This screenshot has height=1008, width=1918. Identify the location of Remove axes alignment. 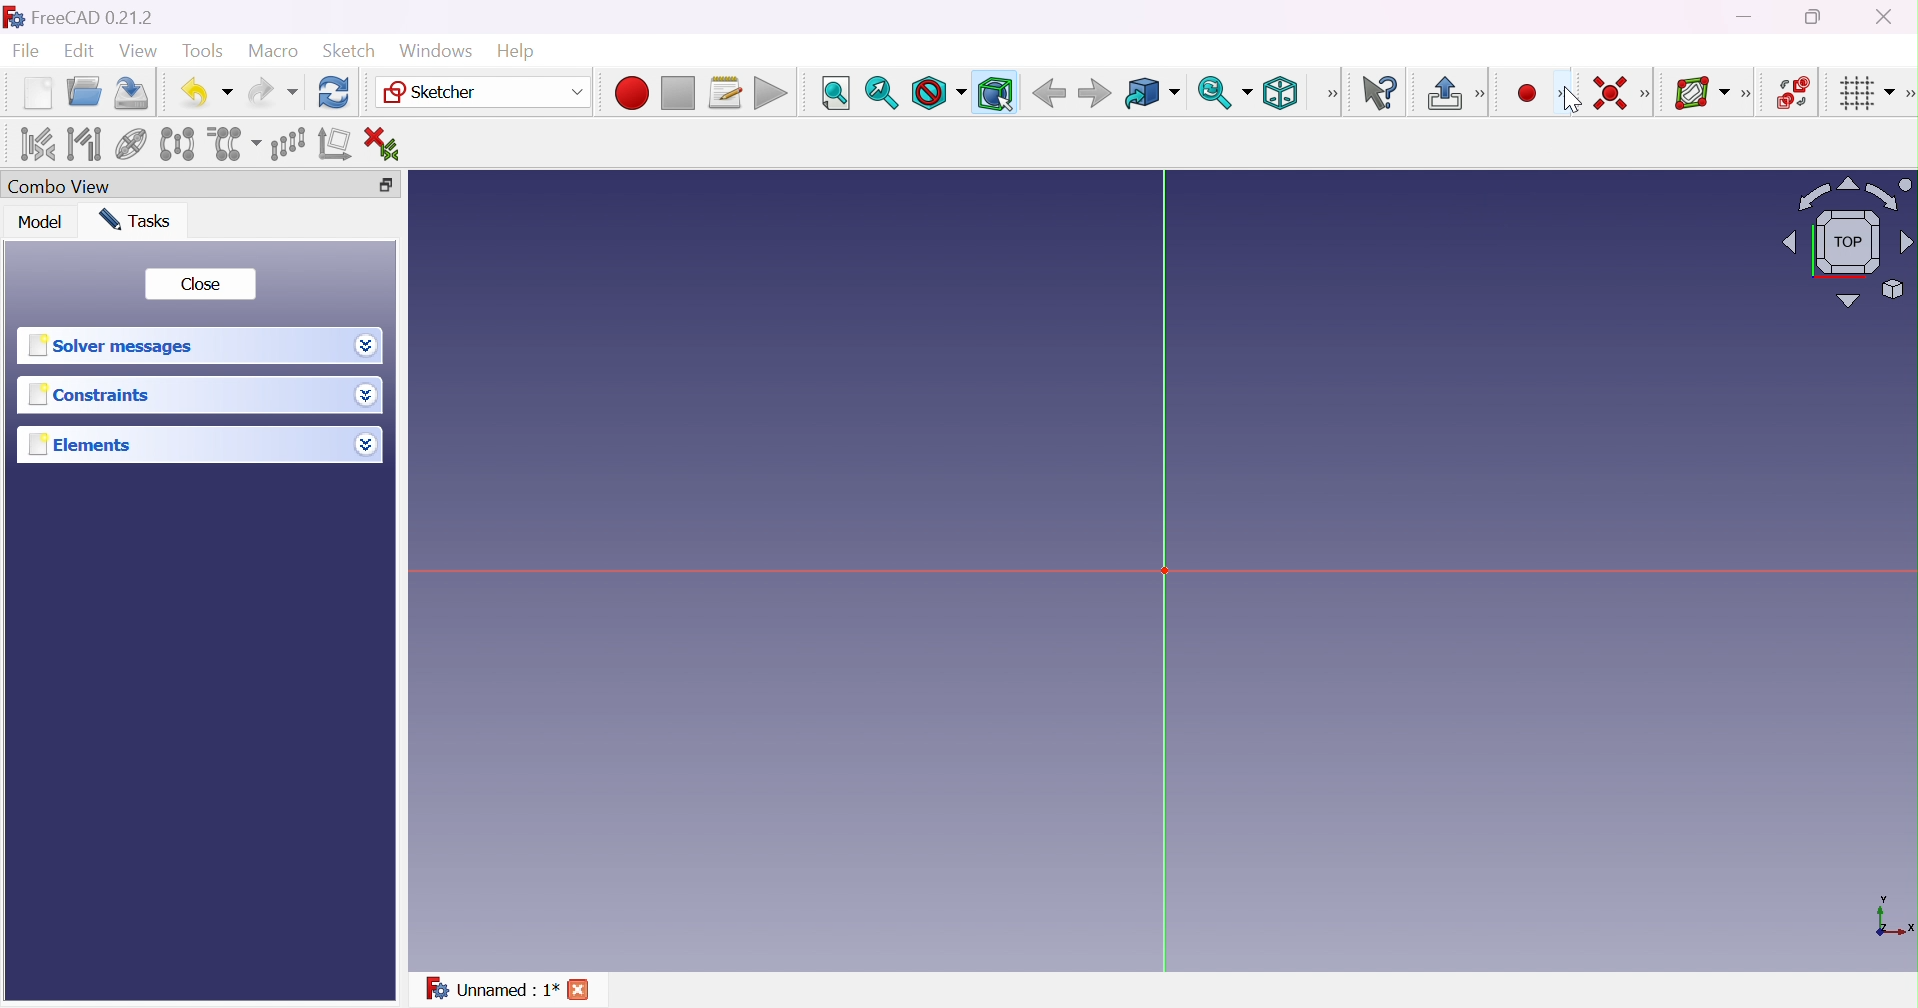
(335, 146).